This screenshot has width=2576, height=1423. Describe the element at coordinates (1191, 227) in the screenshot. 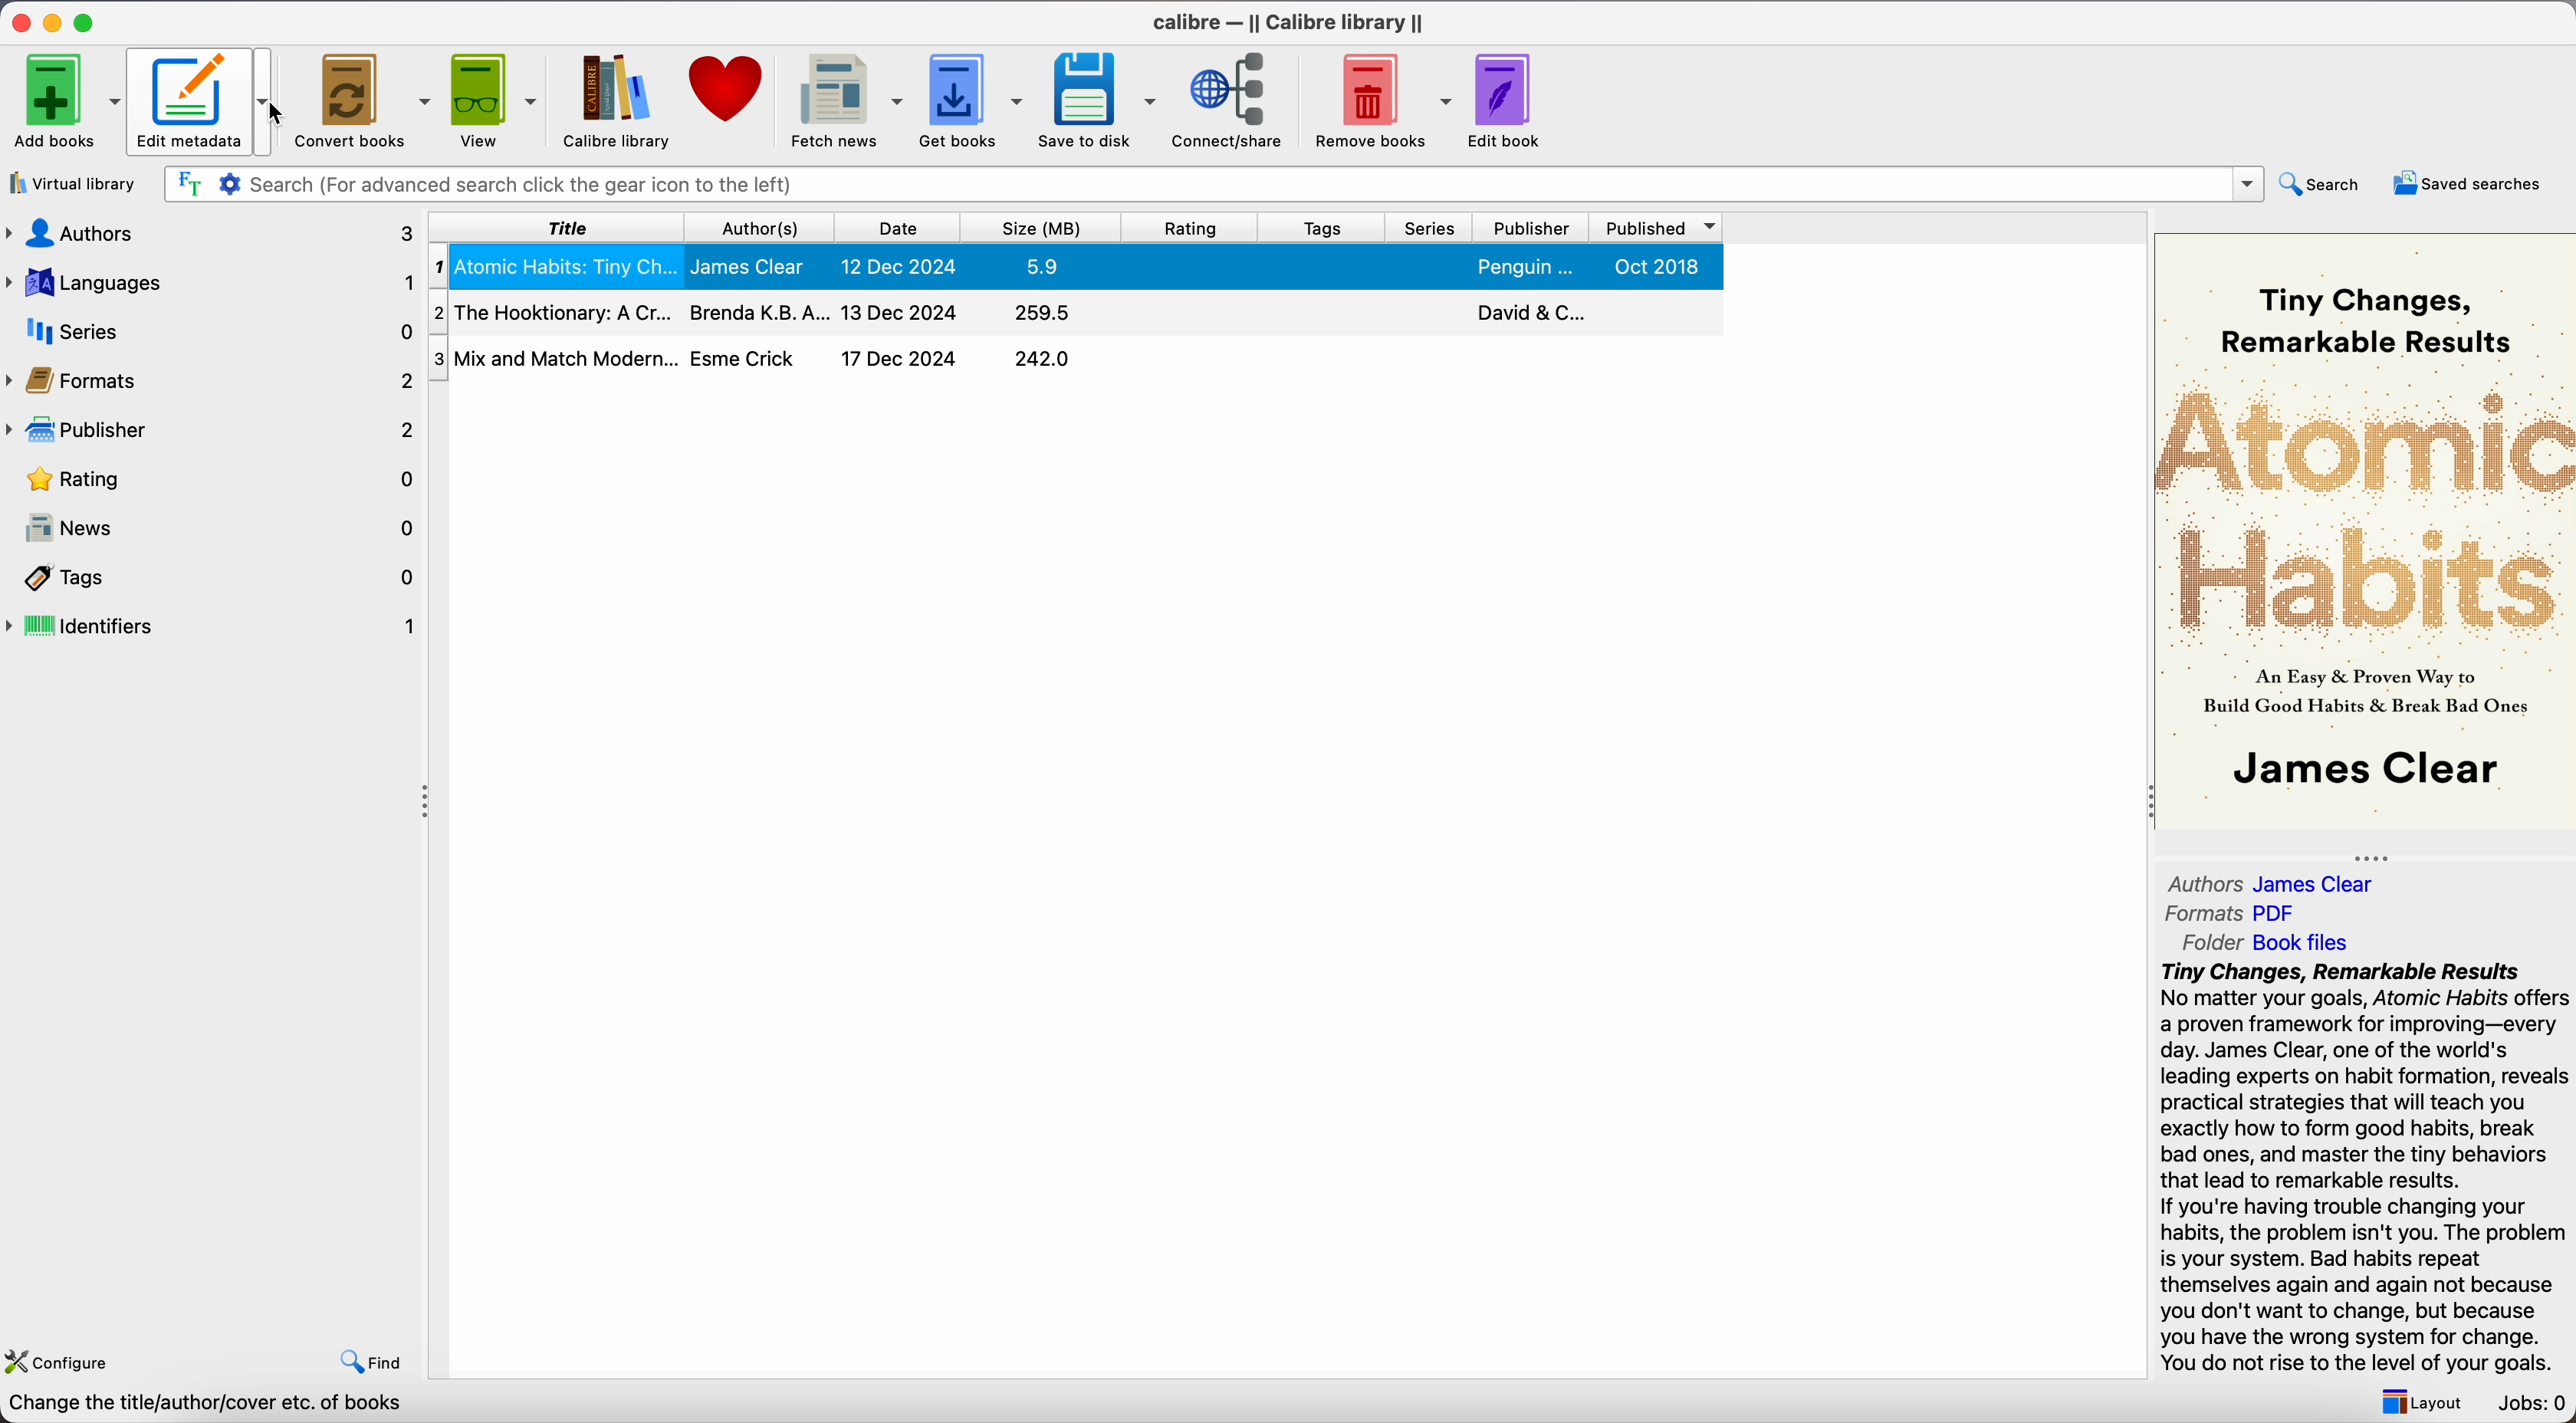

I see `rating` at that location.